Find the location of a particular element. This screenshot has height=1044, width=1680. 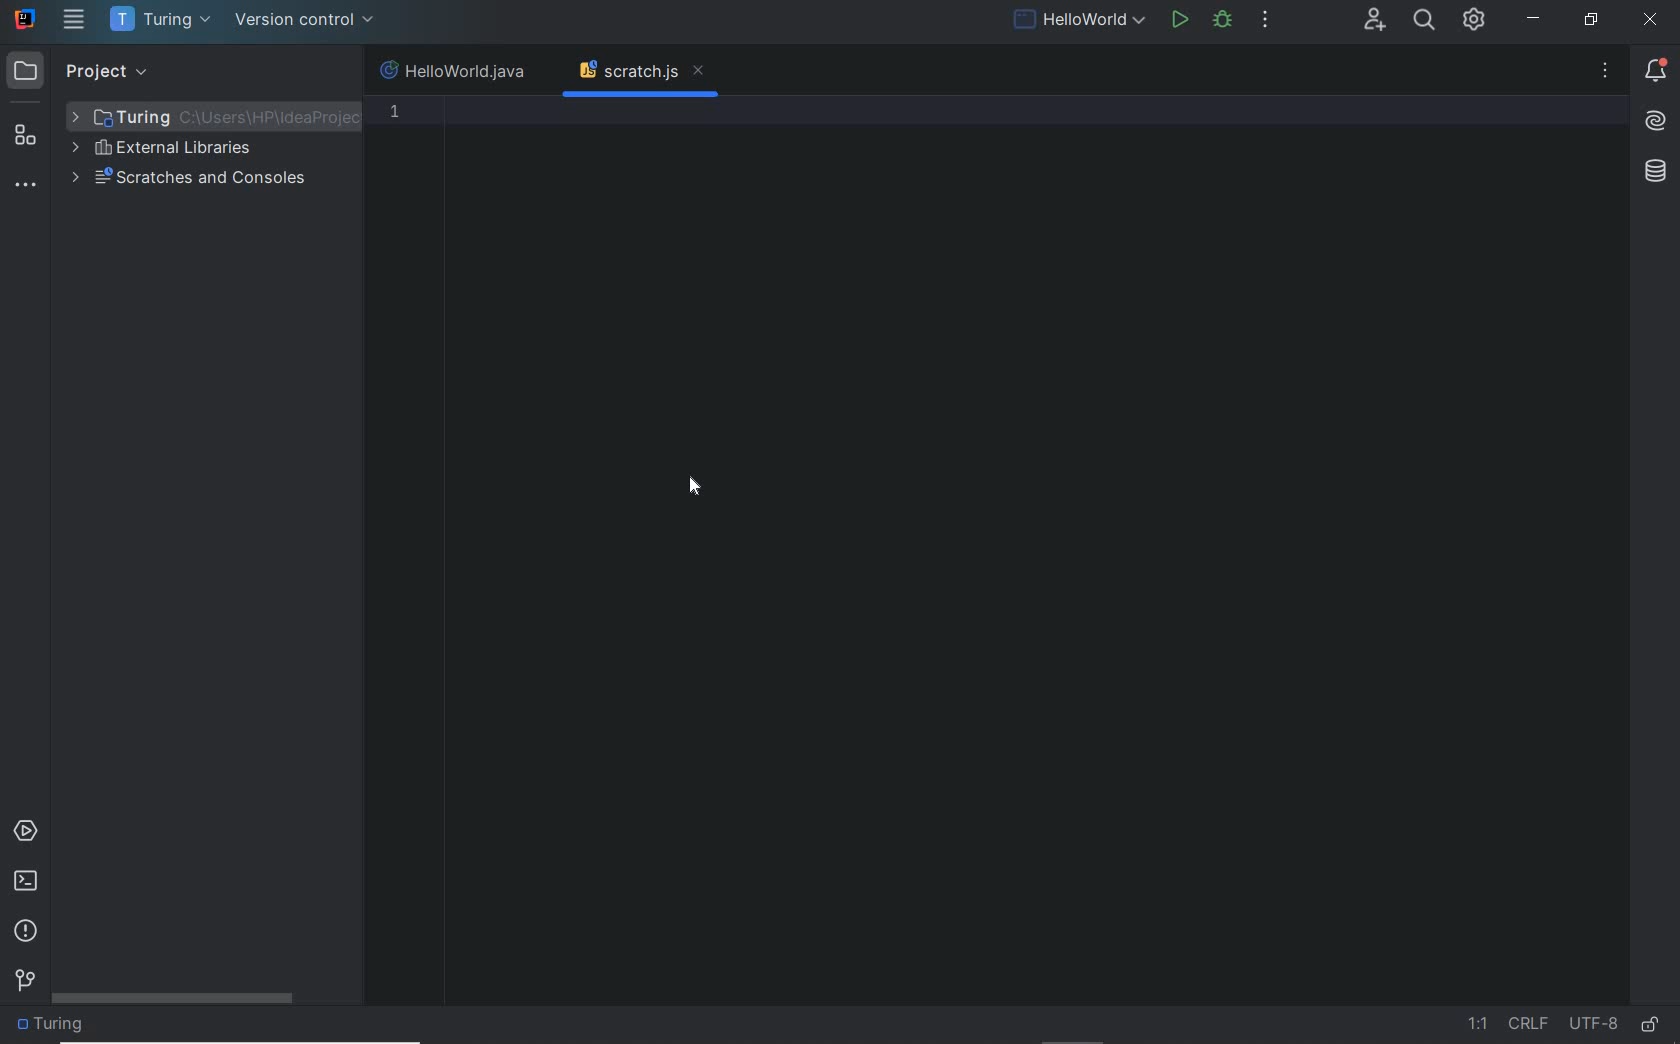

structure is located at coordinates (28, 128).